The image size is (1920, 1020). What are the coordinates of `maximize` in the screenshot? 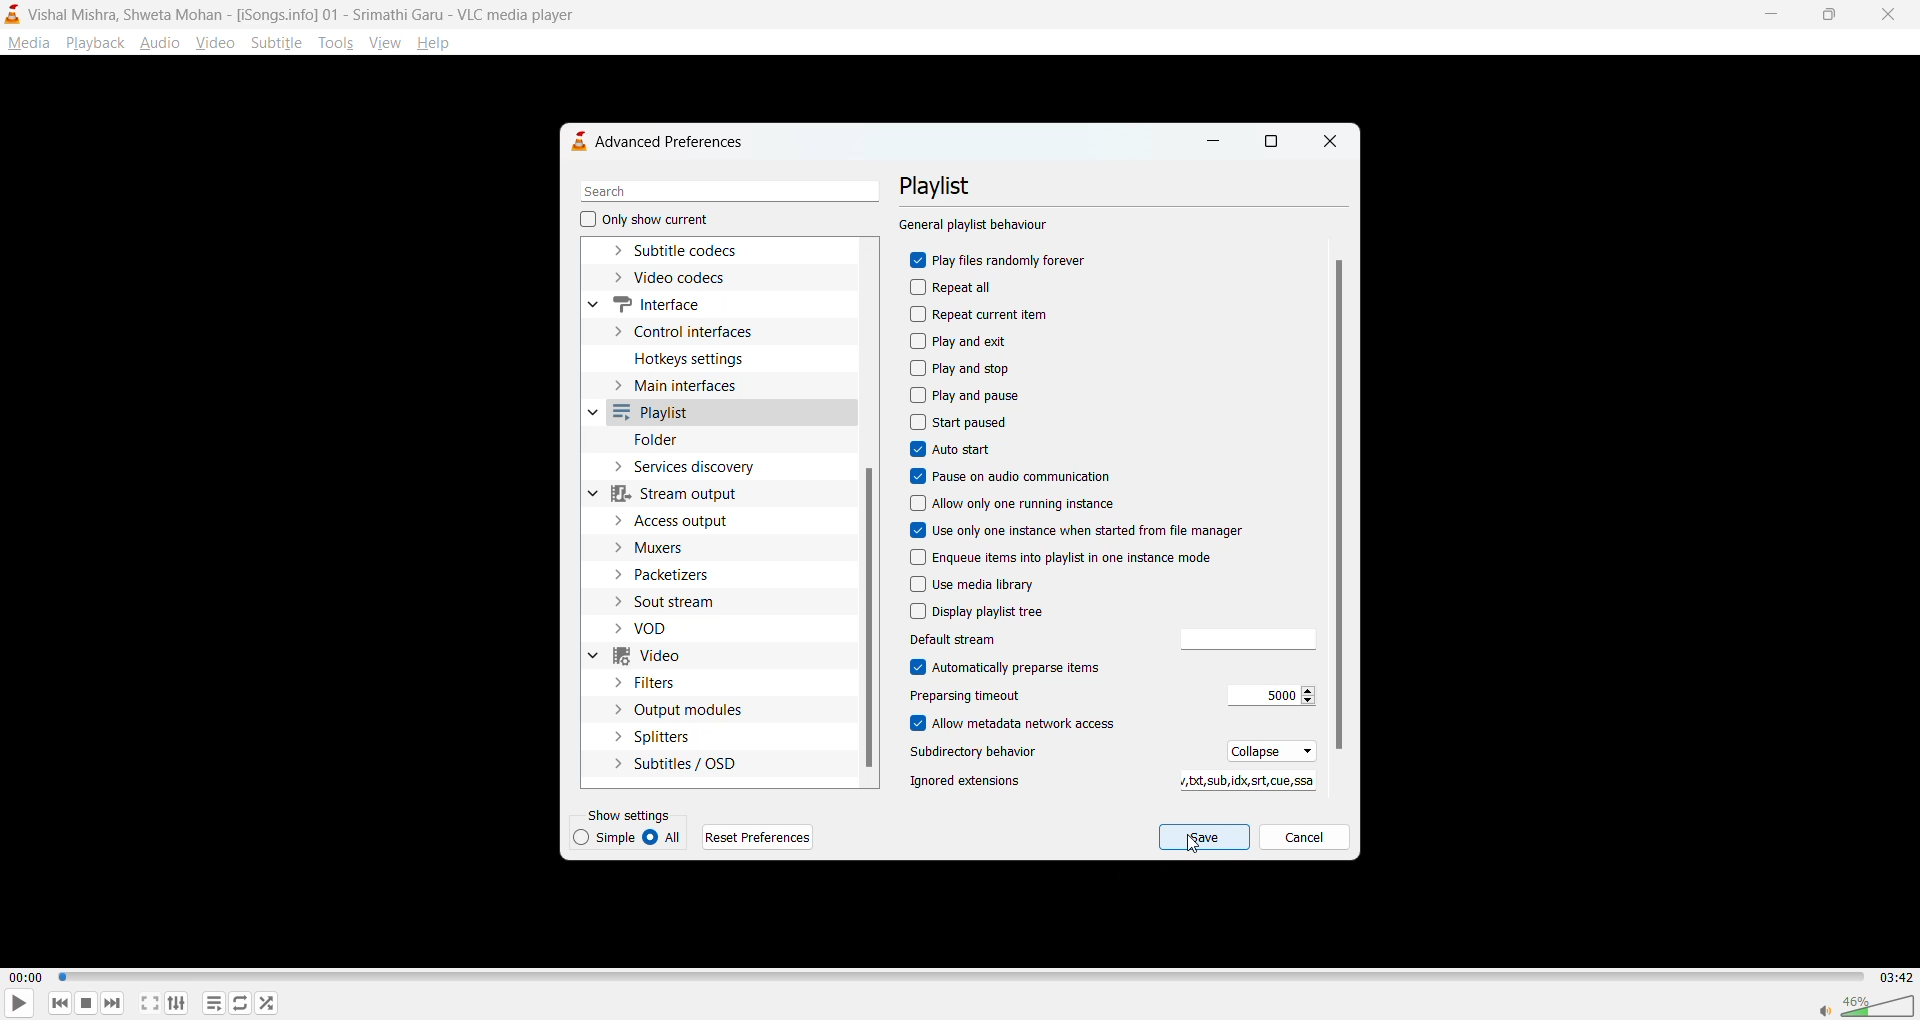 It's located at (1824, 17).